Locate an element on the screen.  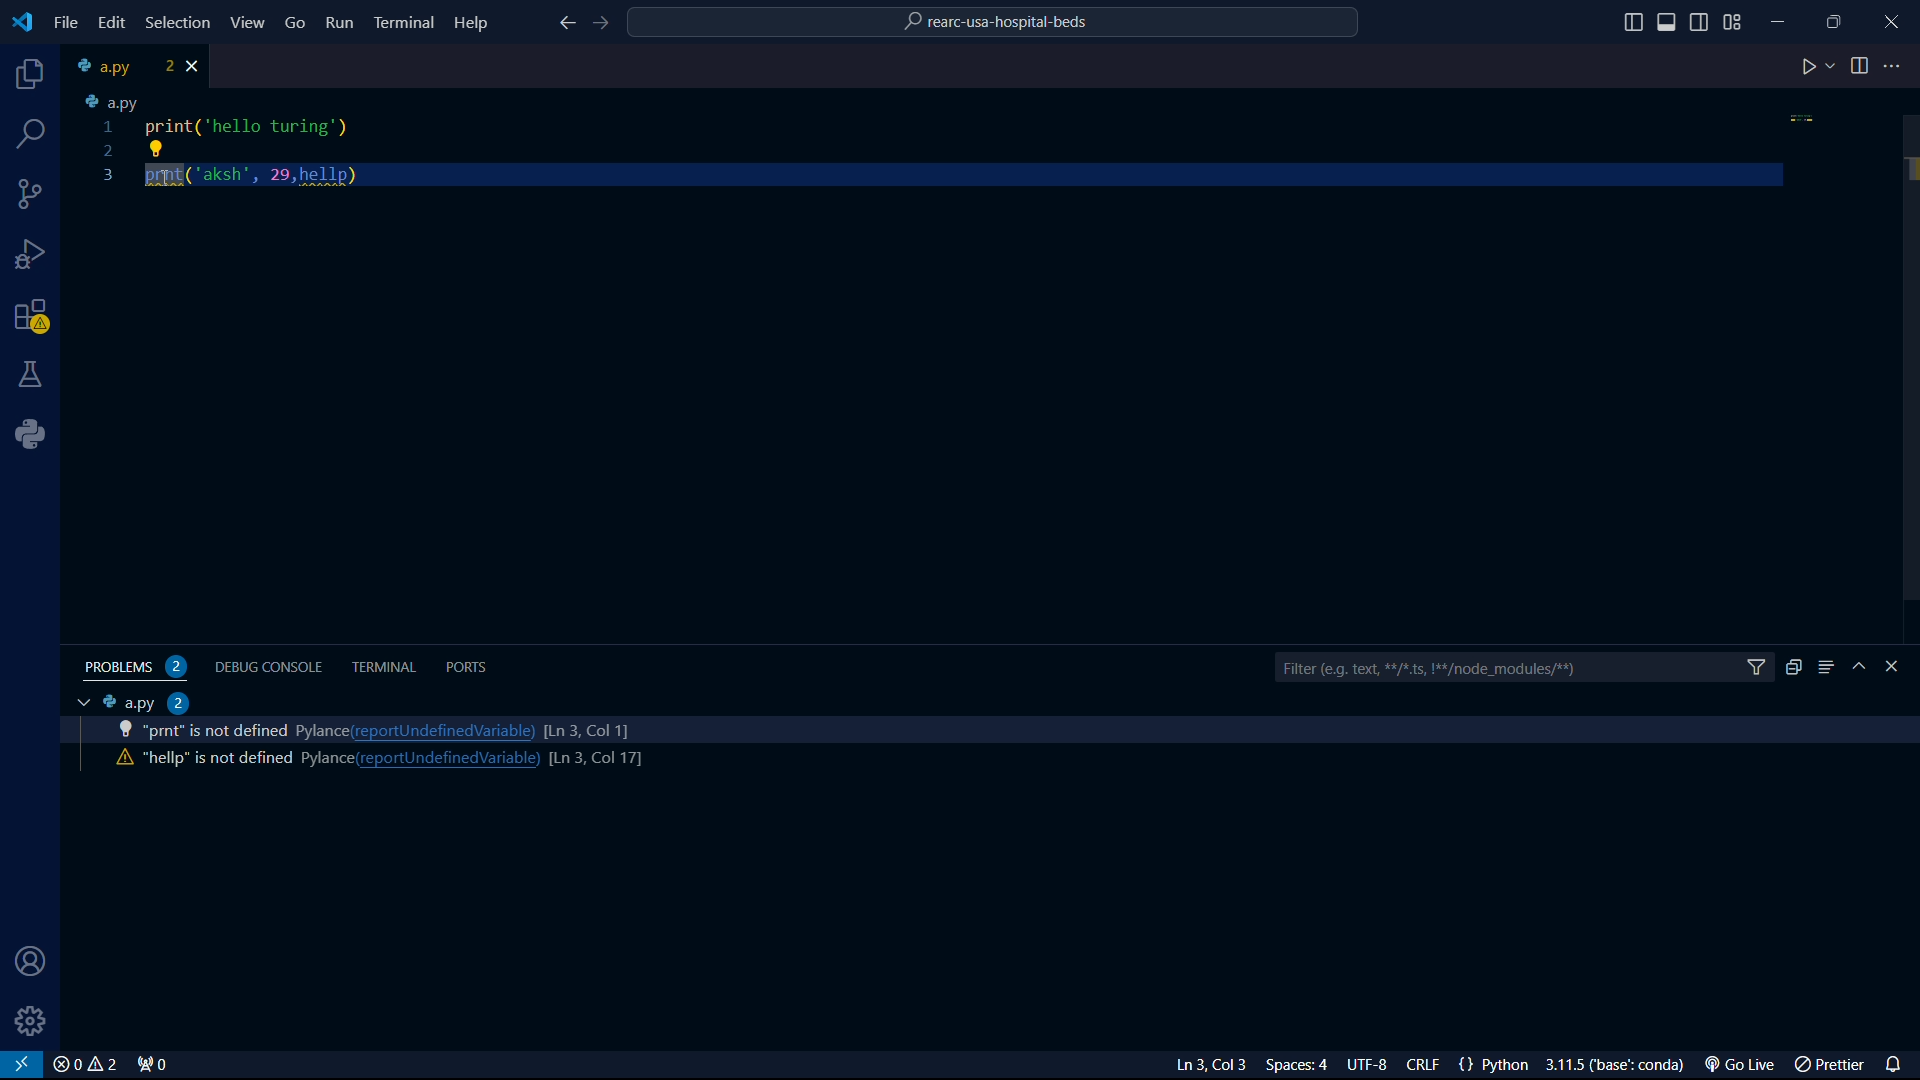
toggle is located at coordinates (1860, 66).